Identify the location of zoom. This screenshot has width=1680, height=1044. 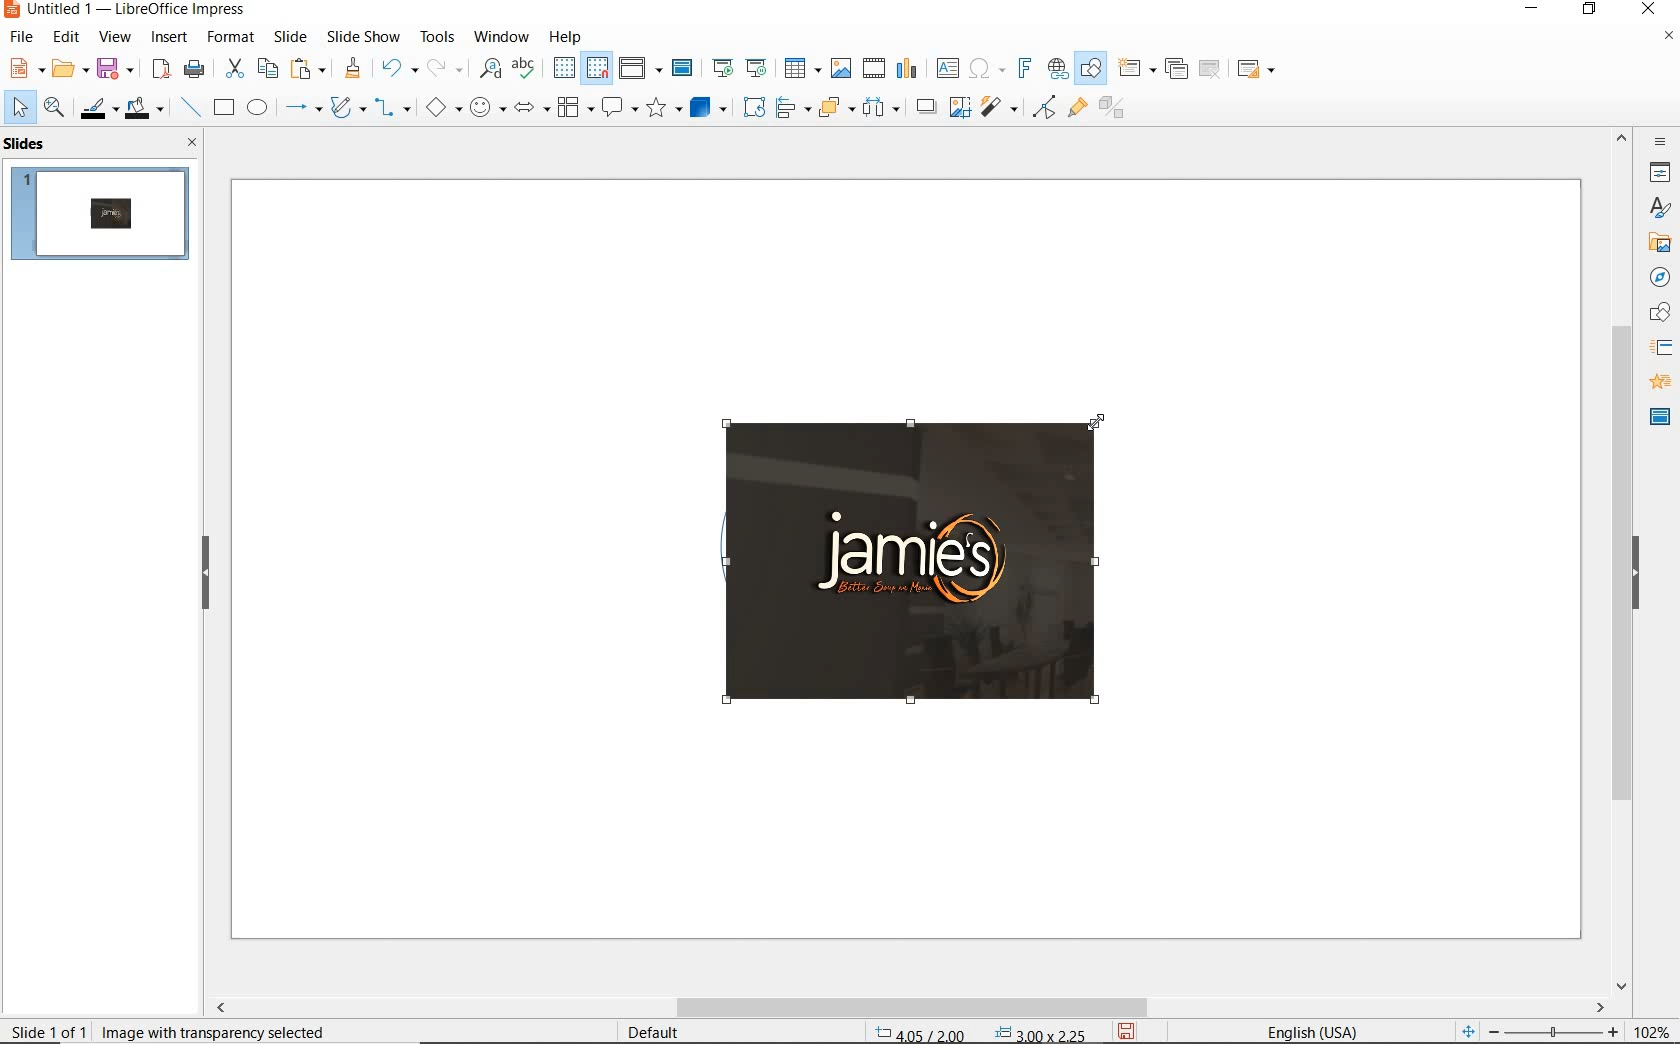
(1559, 1032).